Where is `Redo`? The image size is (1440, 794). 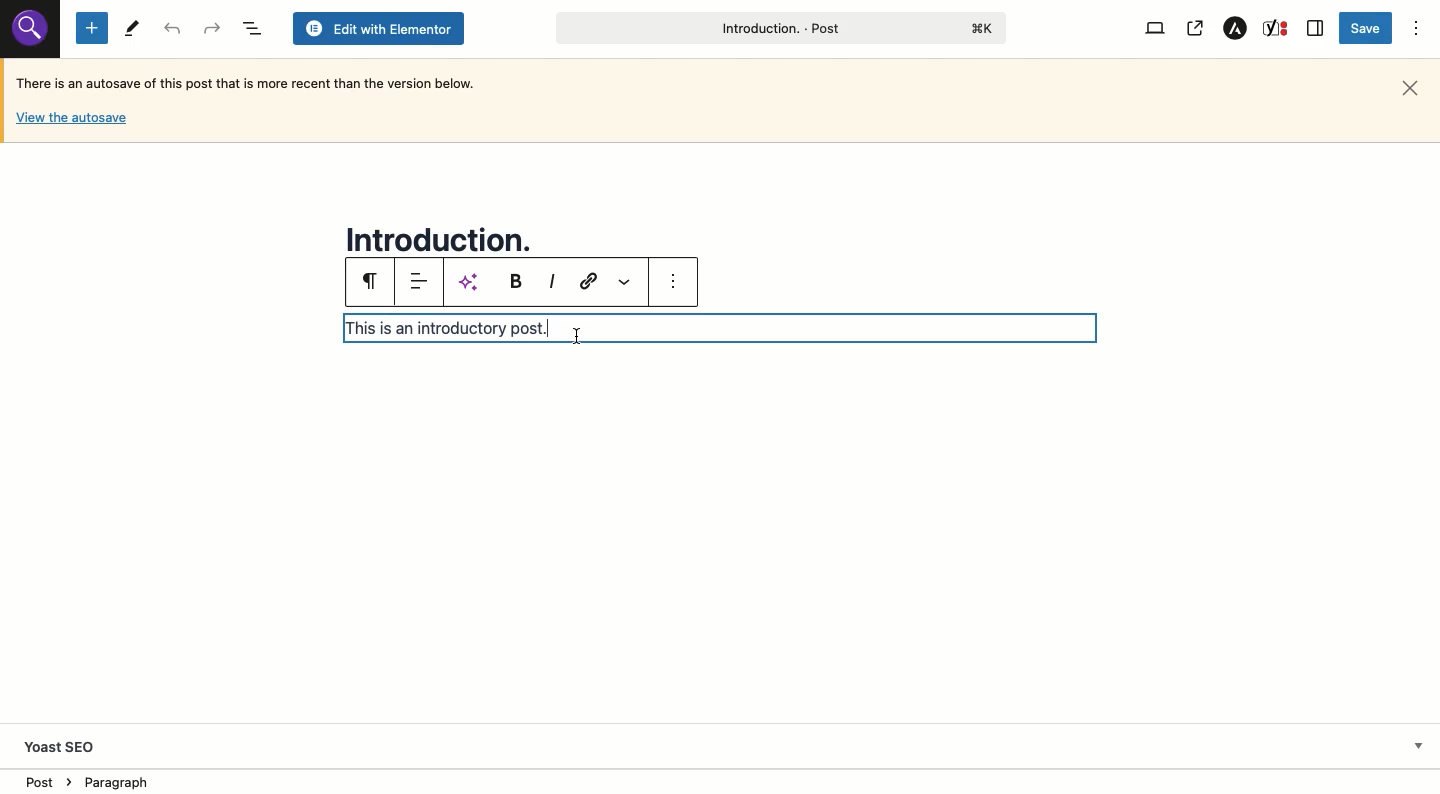
Redo is located at coordinates (174, 29).